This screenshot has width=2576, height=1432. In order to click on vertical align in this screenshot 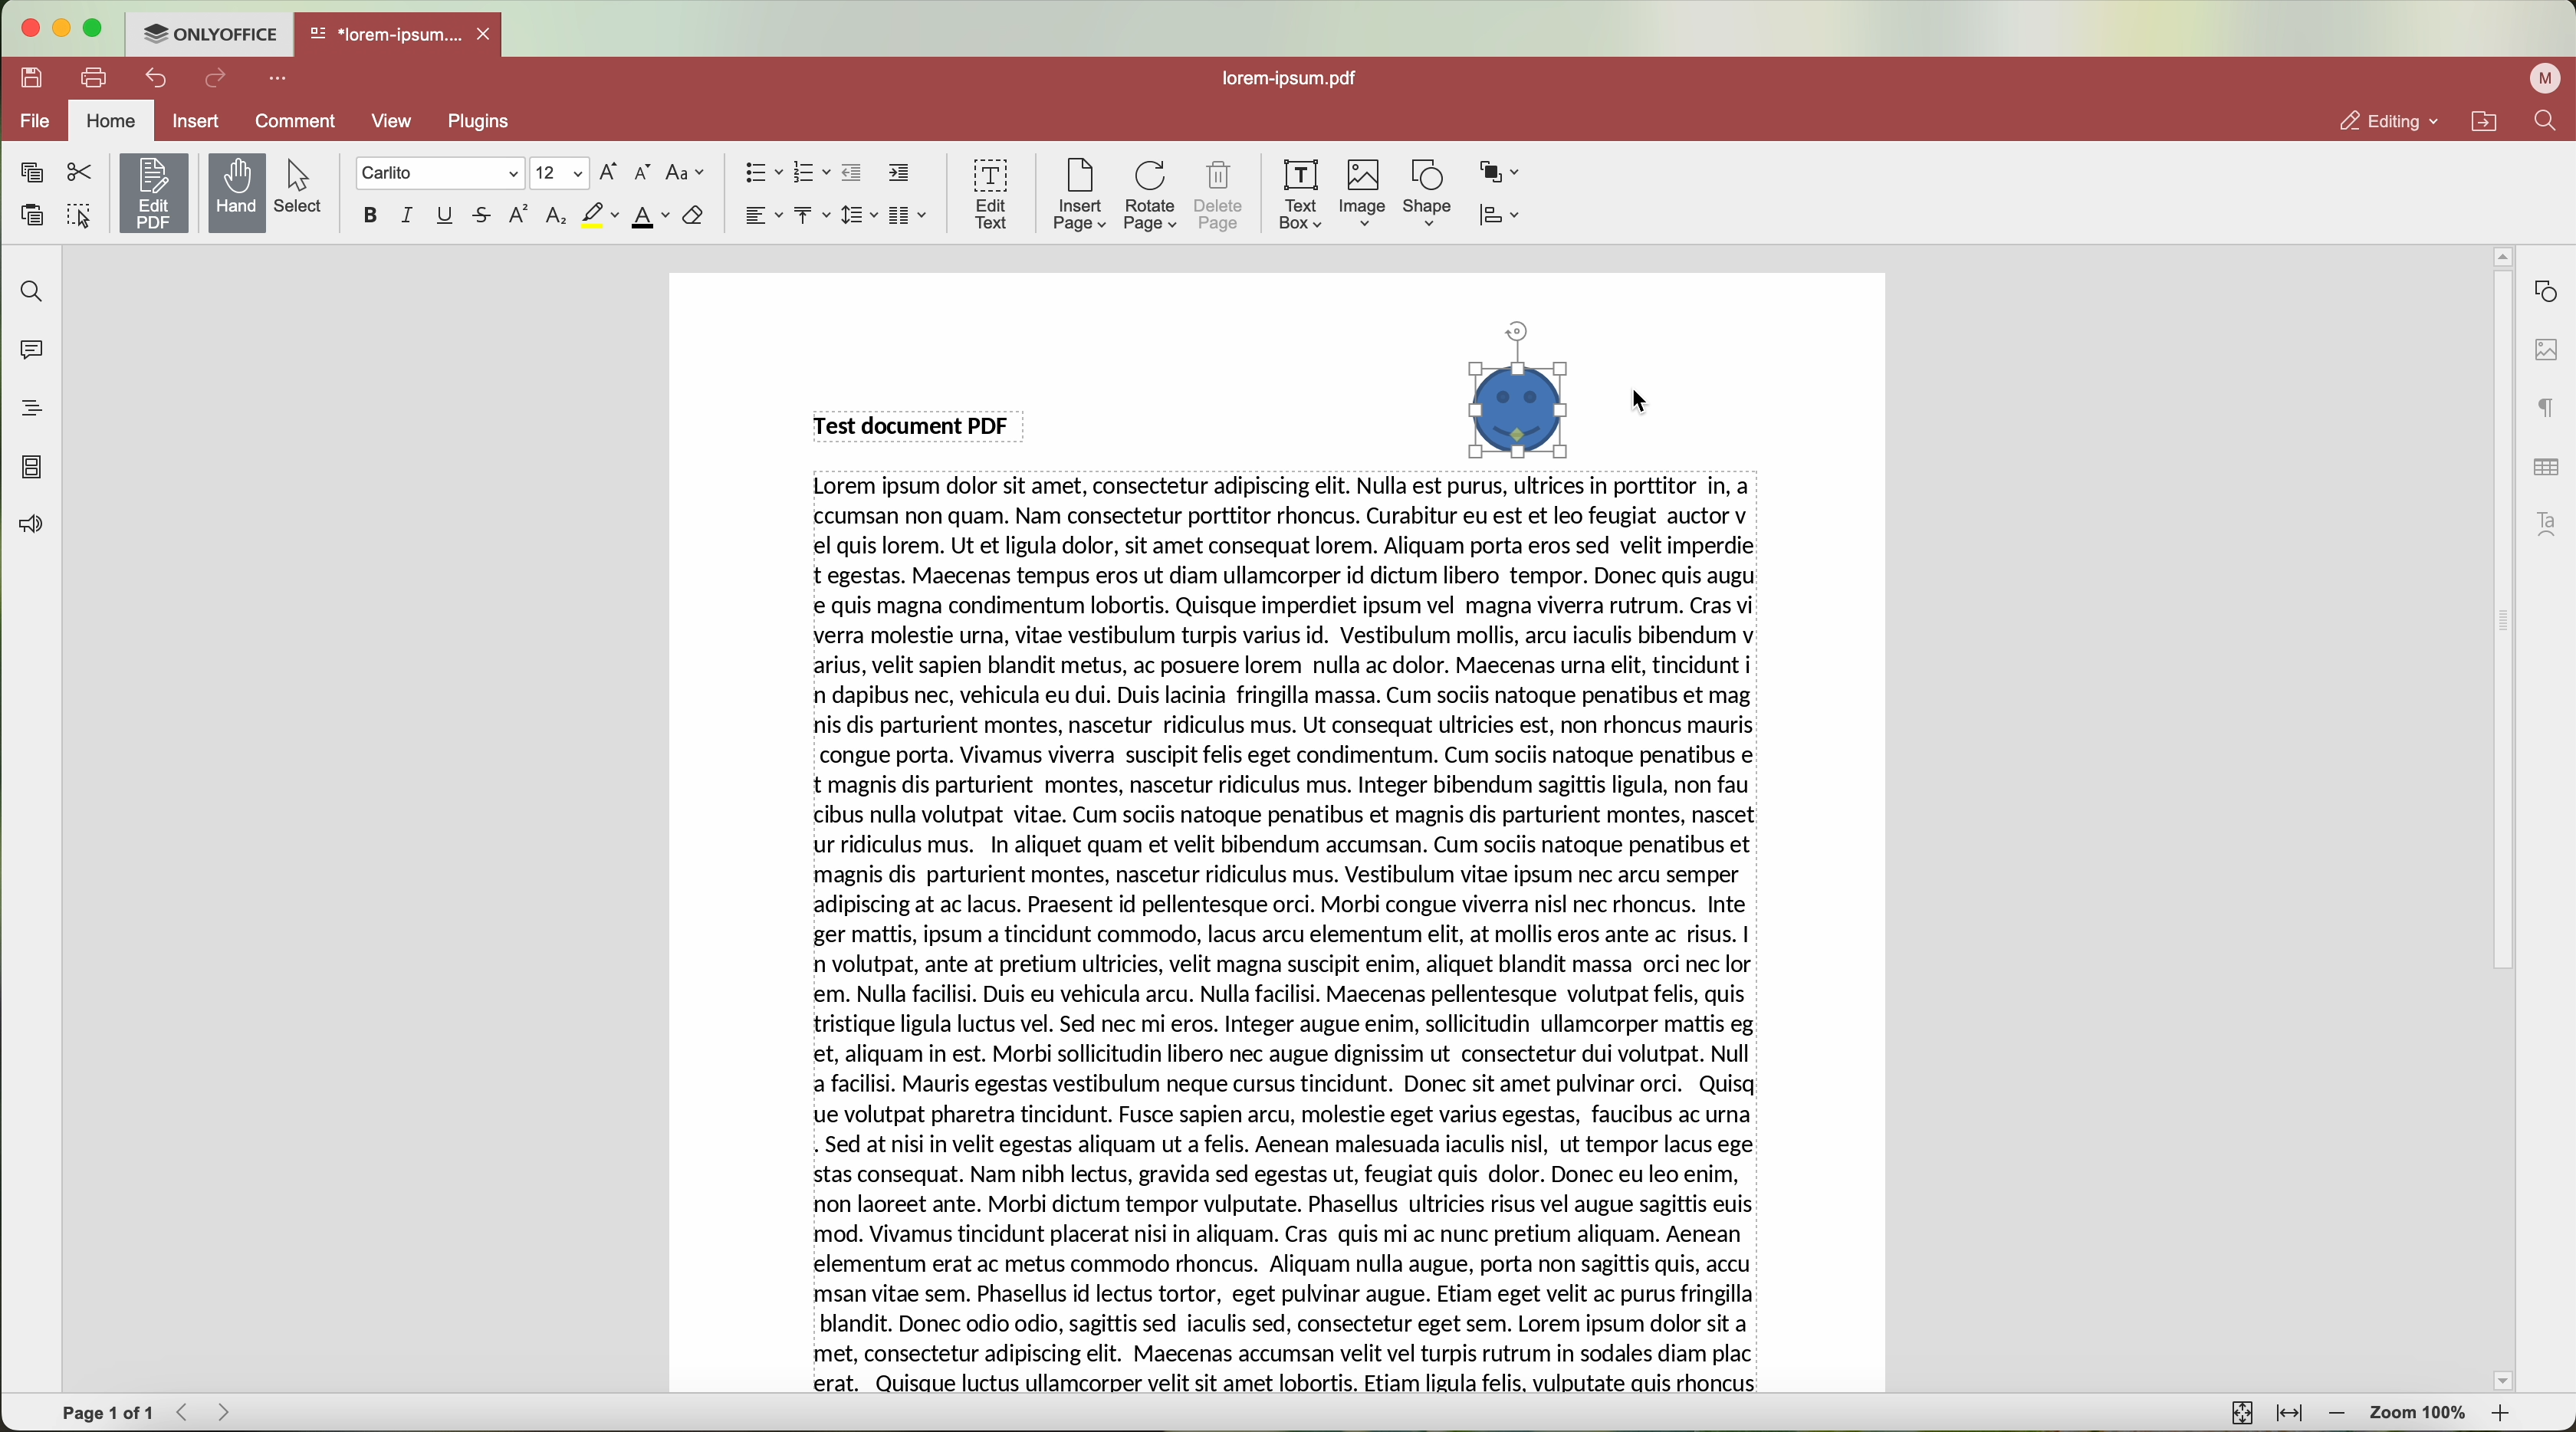, I will do `click(808, 215)`.